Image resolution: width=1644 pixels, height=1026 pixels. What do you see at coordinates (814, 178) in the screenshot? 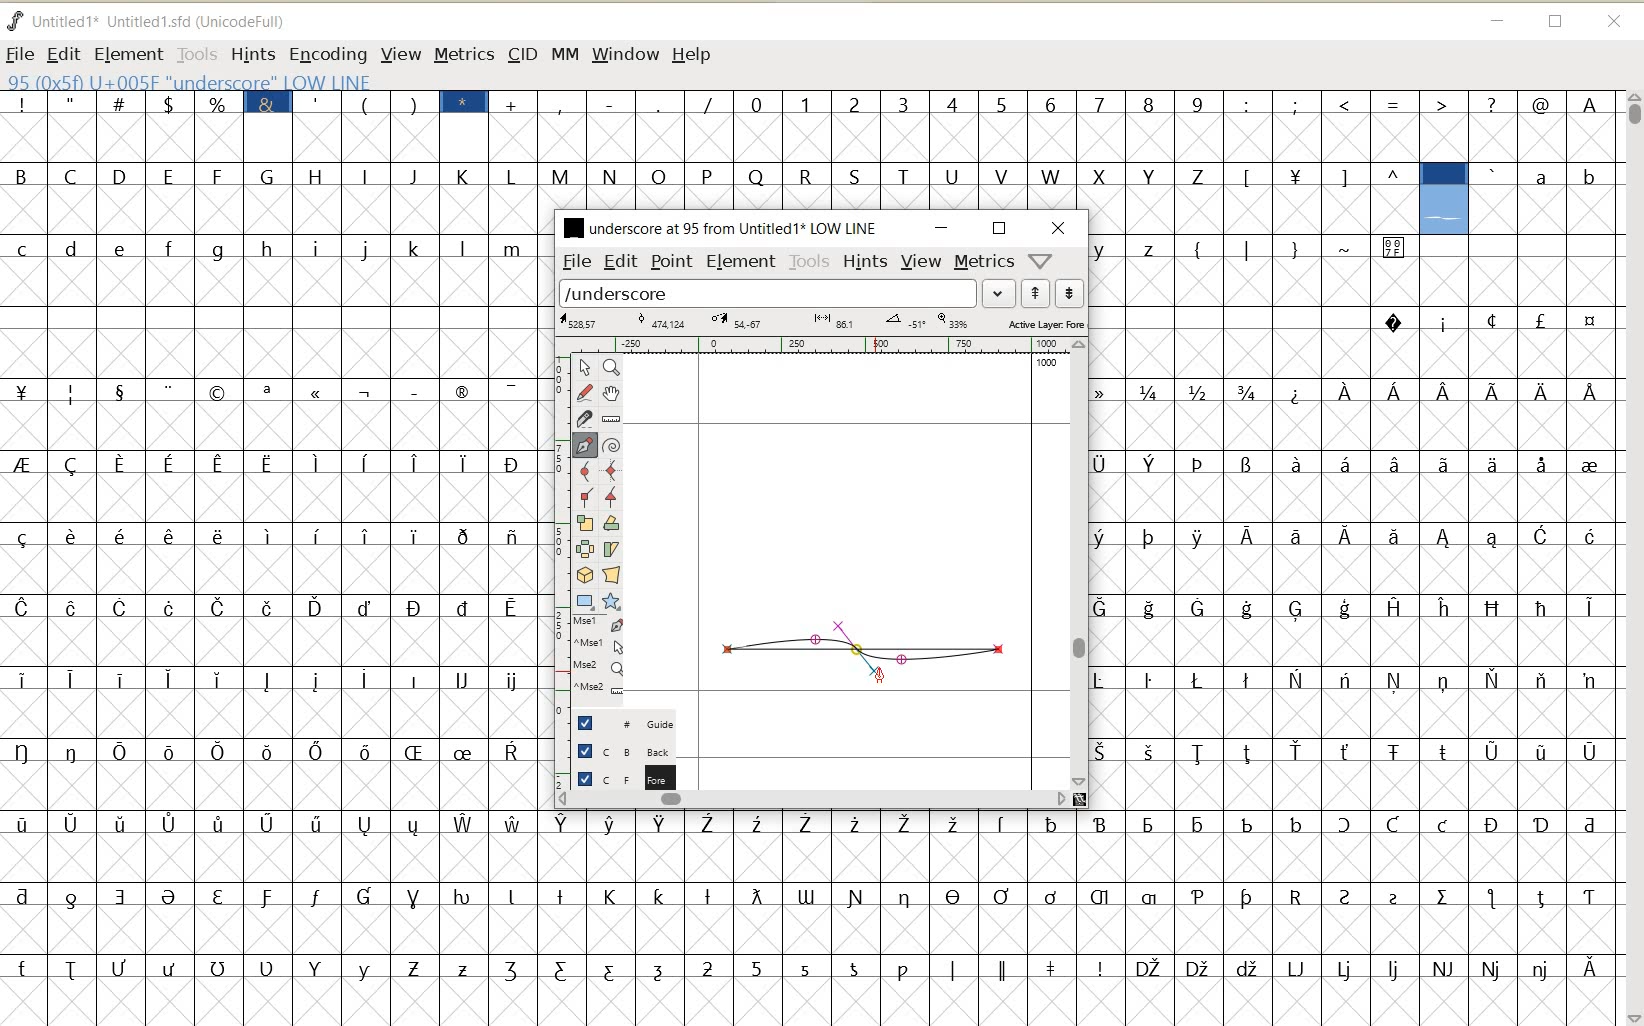
I see `GLYPHY CHARACTERS` at bounding box center [814, 178].